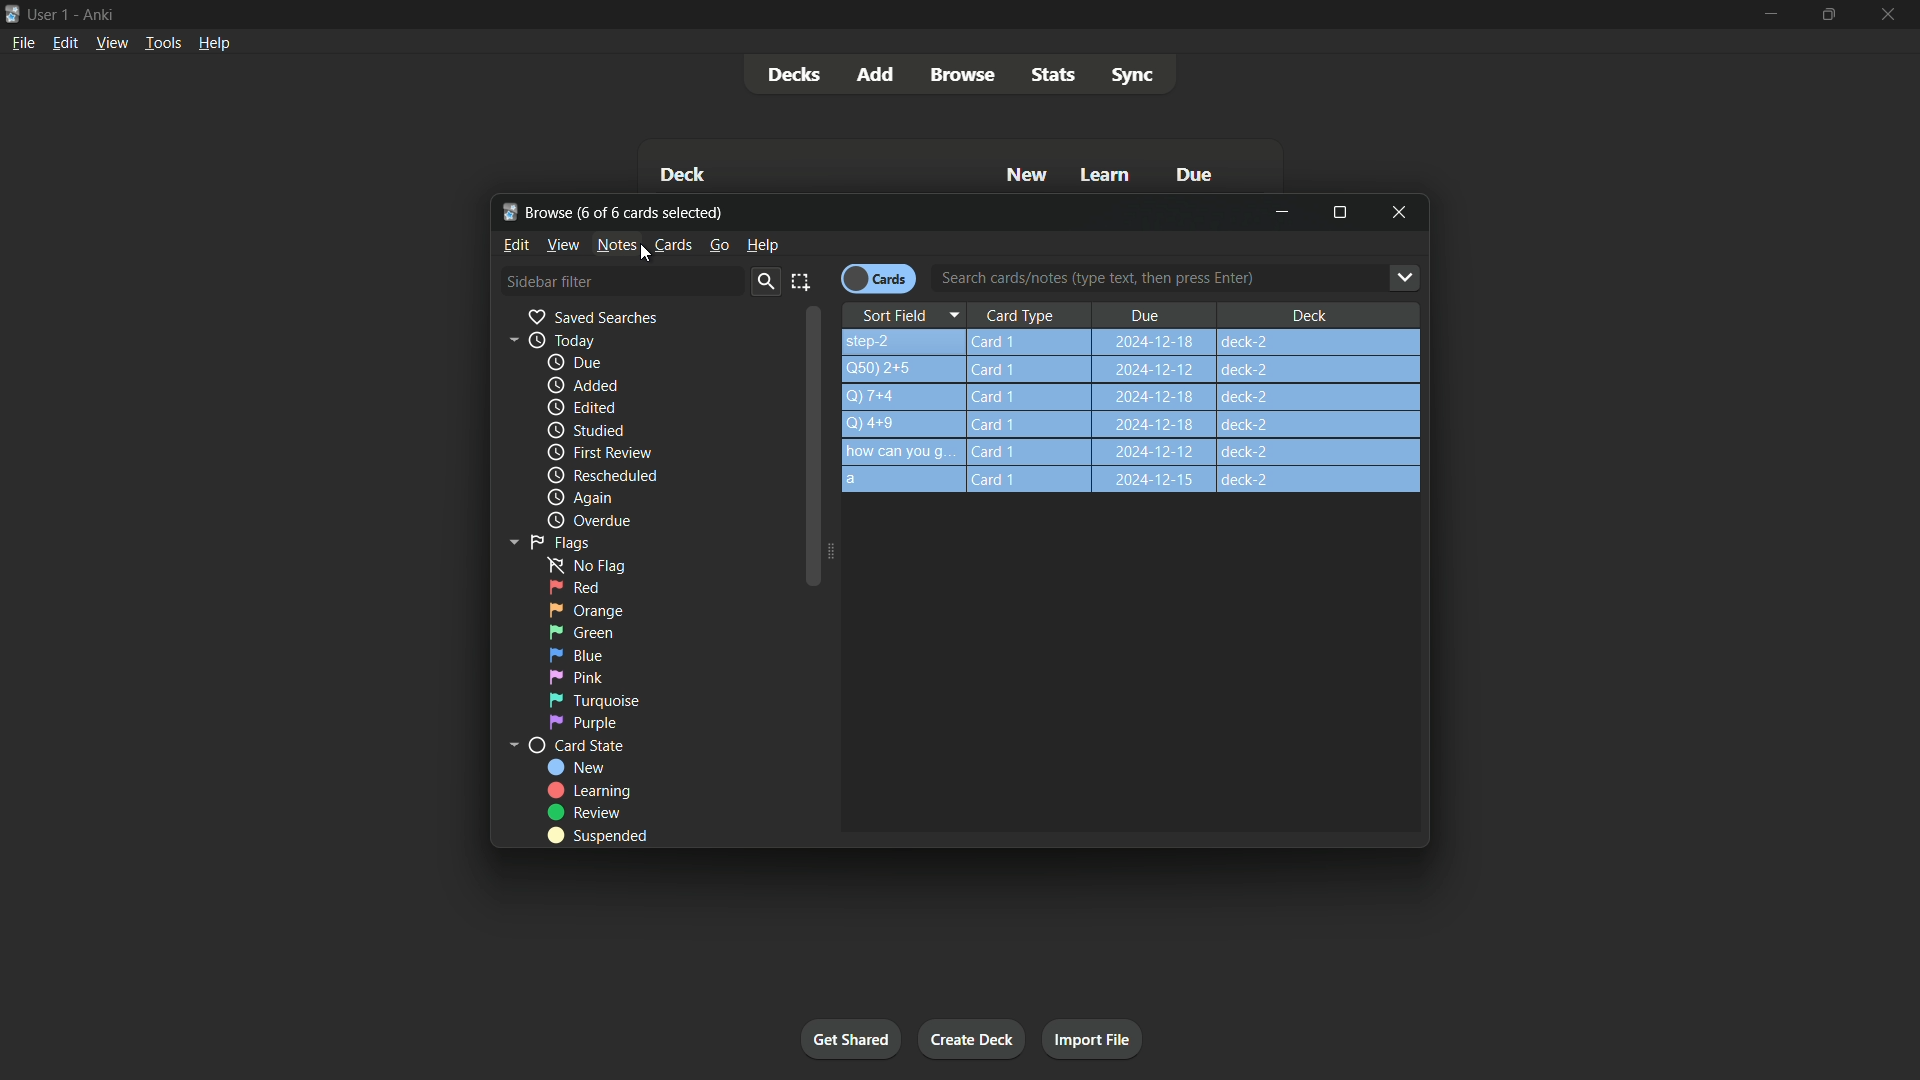 The height and width of the screenshot is (1080, 1920). Describe the element at coordinates (1145, 314) in the screenshot. I see `Due` at that location.